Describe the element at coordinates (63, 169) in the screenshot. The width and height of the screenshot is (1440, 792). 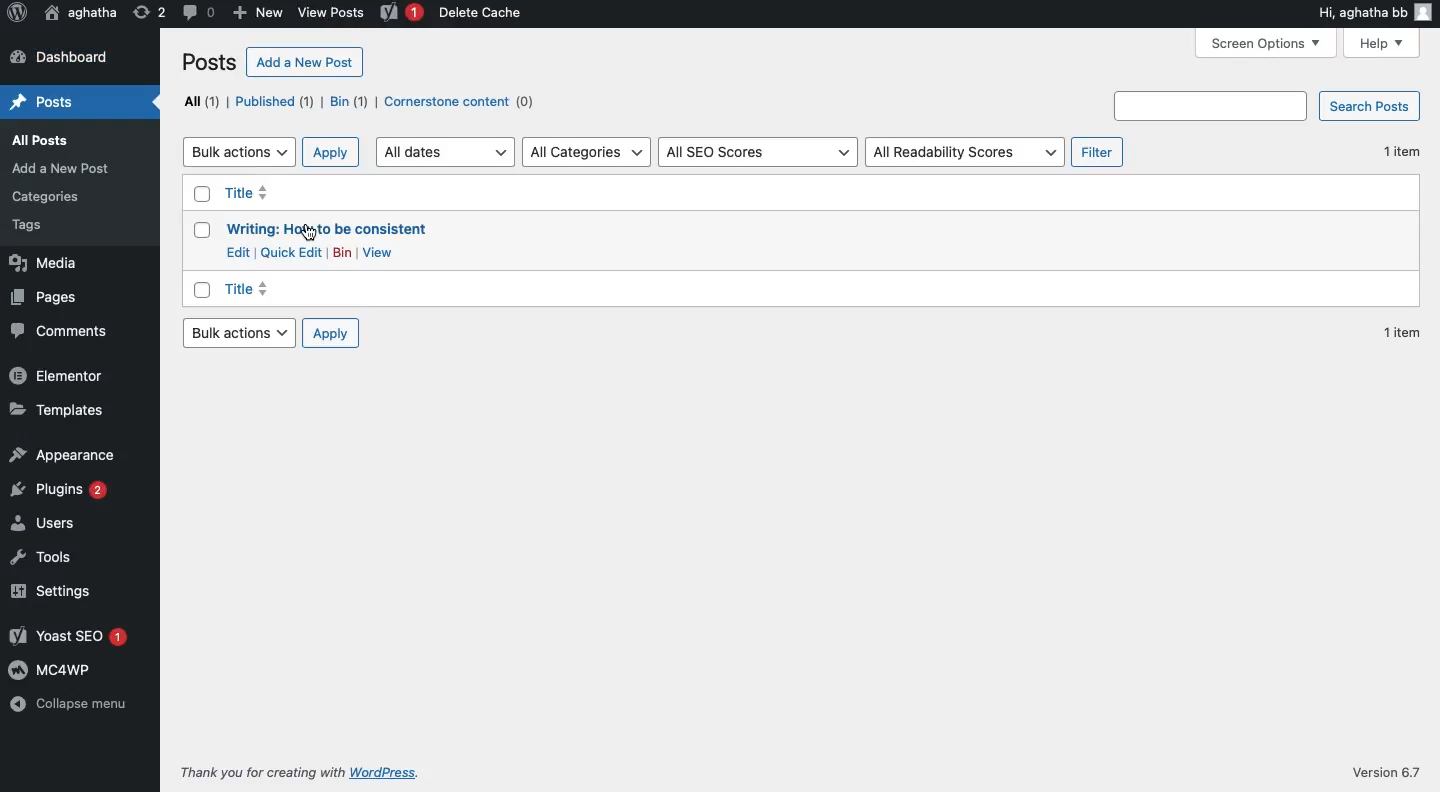
I see `Add a New Post` at that location.